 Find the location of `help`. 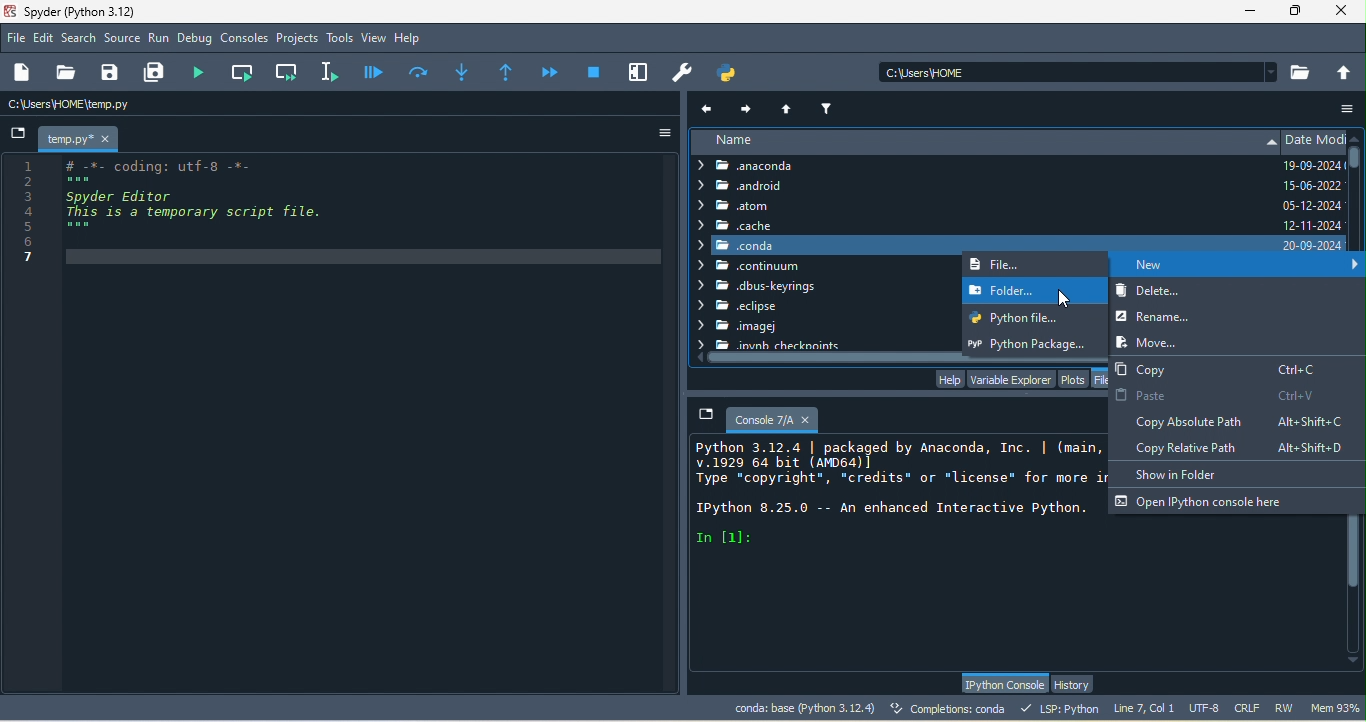

help is located at coordinates (412, 39).